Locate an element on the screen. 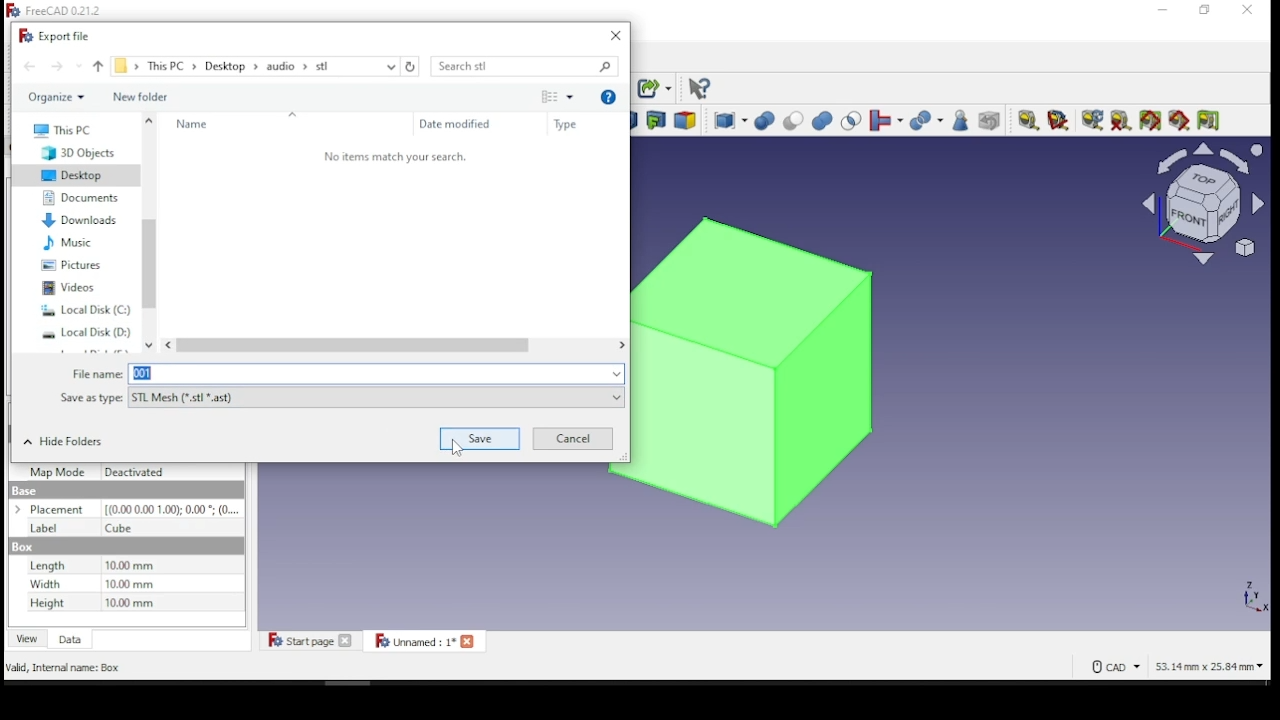 This screenshot has width=1280, height=720. pictures is located at coordinates (78, 266).